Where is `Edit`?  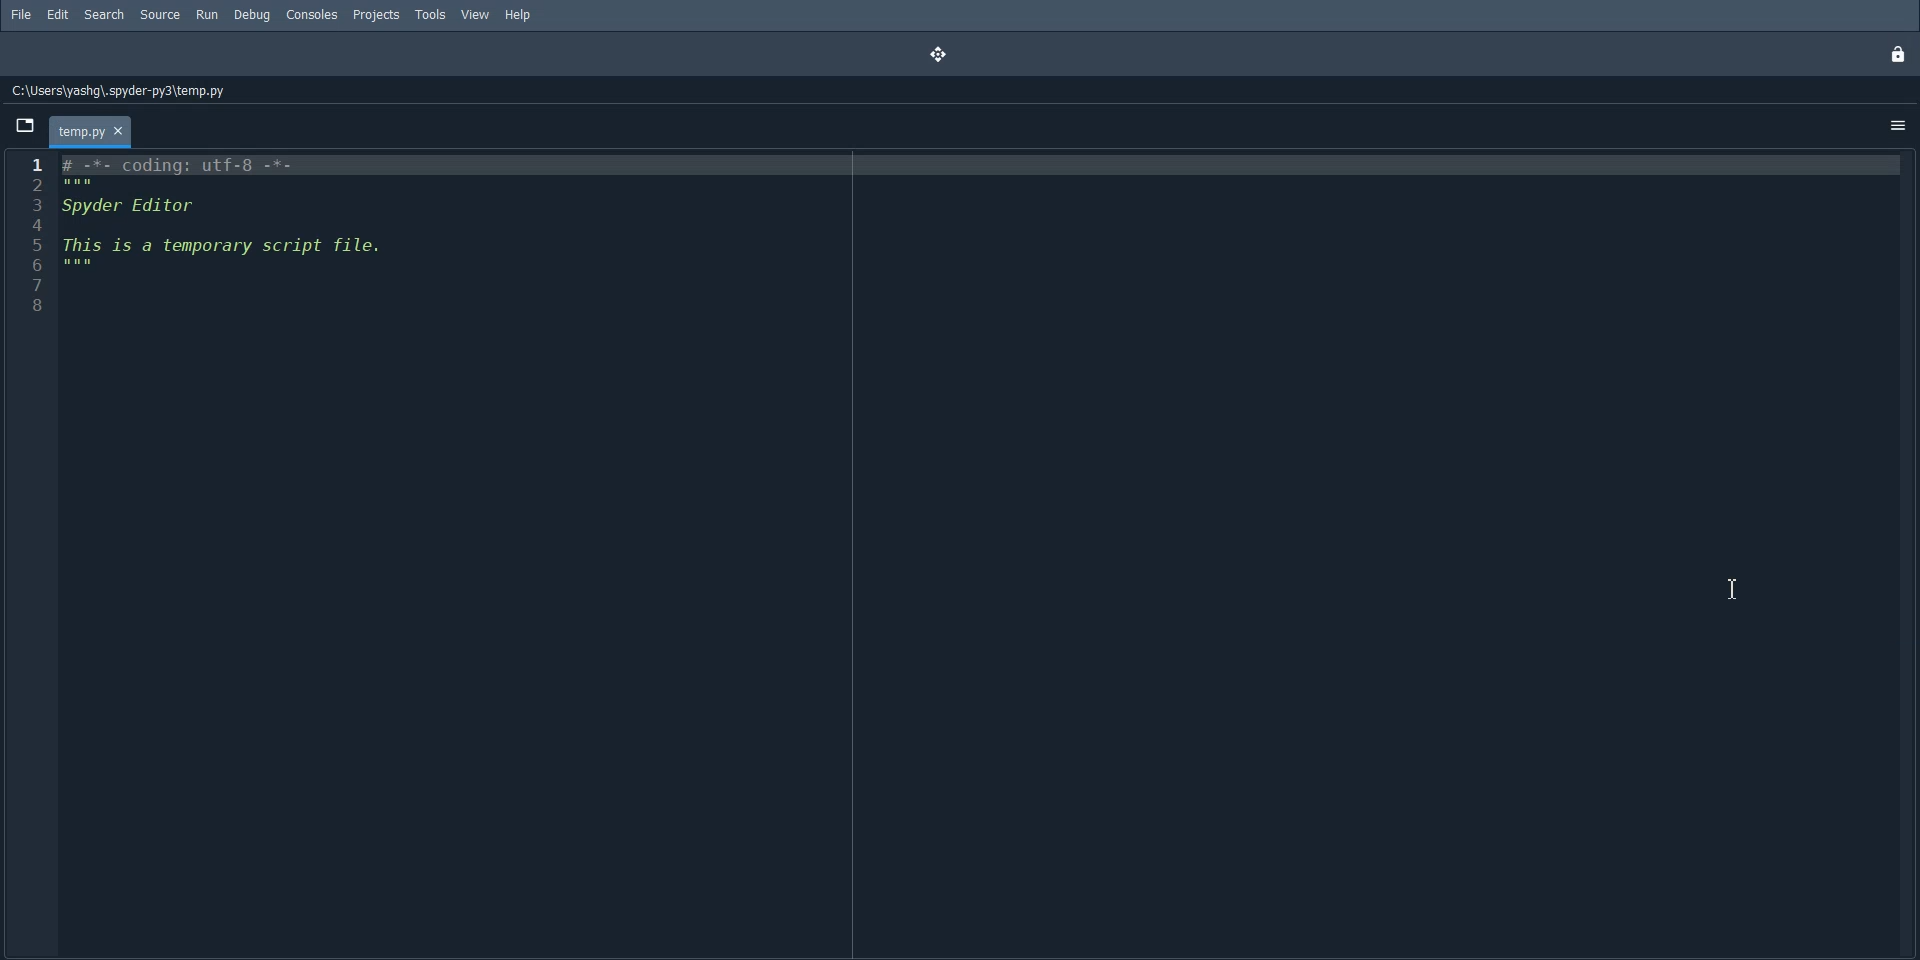
Edit is located at coordinates (57, 14).